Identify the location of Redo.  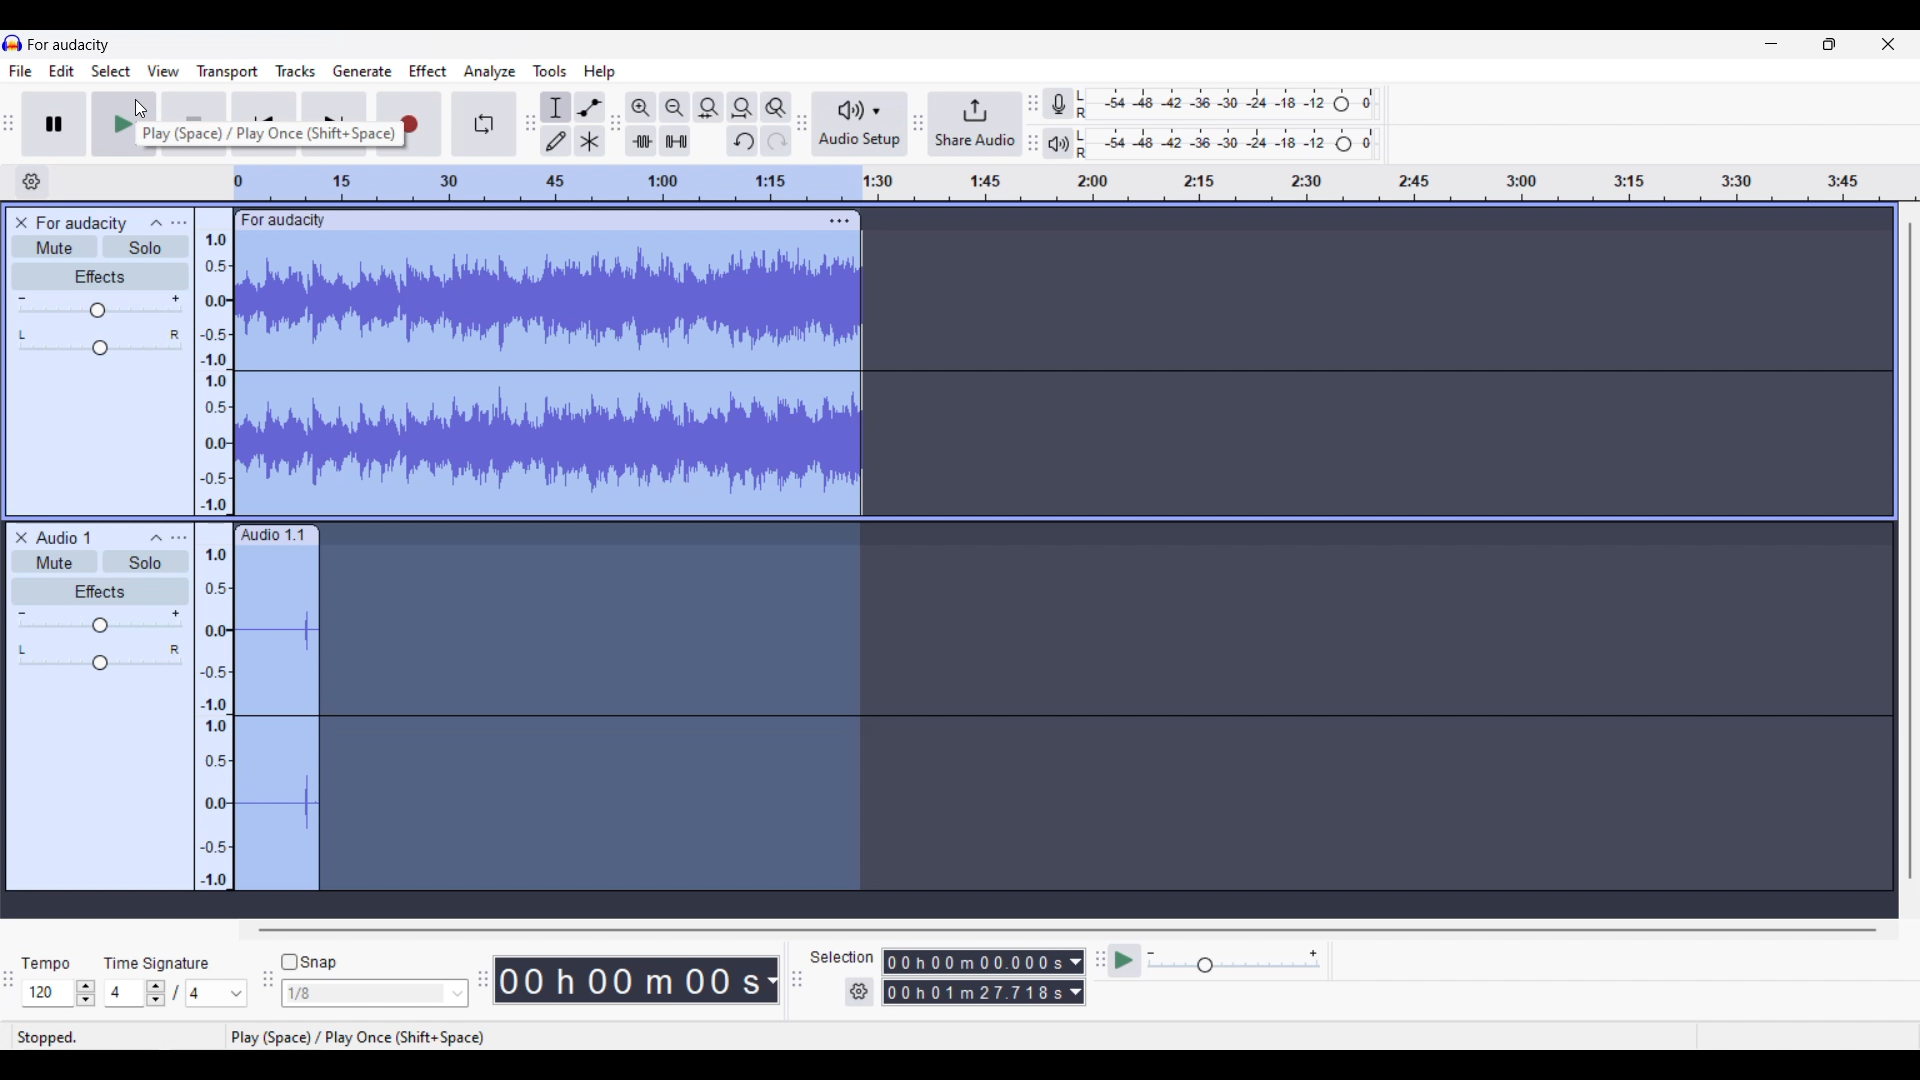
(776, 141).